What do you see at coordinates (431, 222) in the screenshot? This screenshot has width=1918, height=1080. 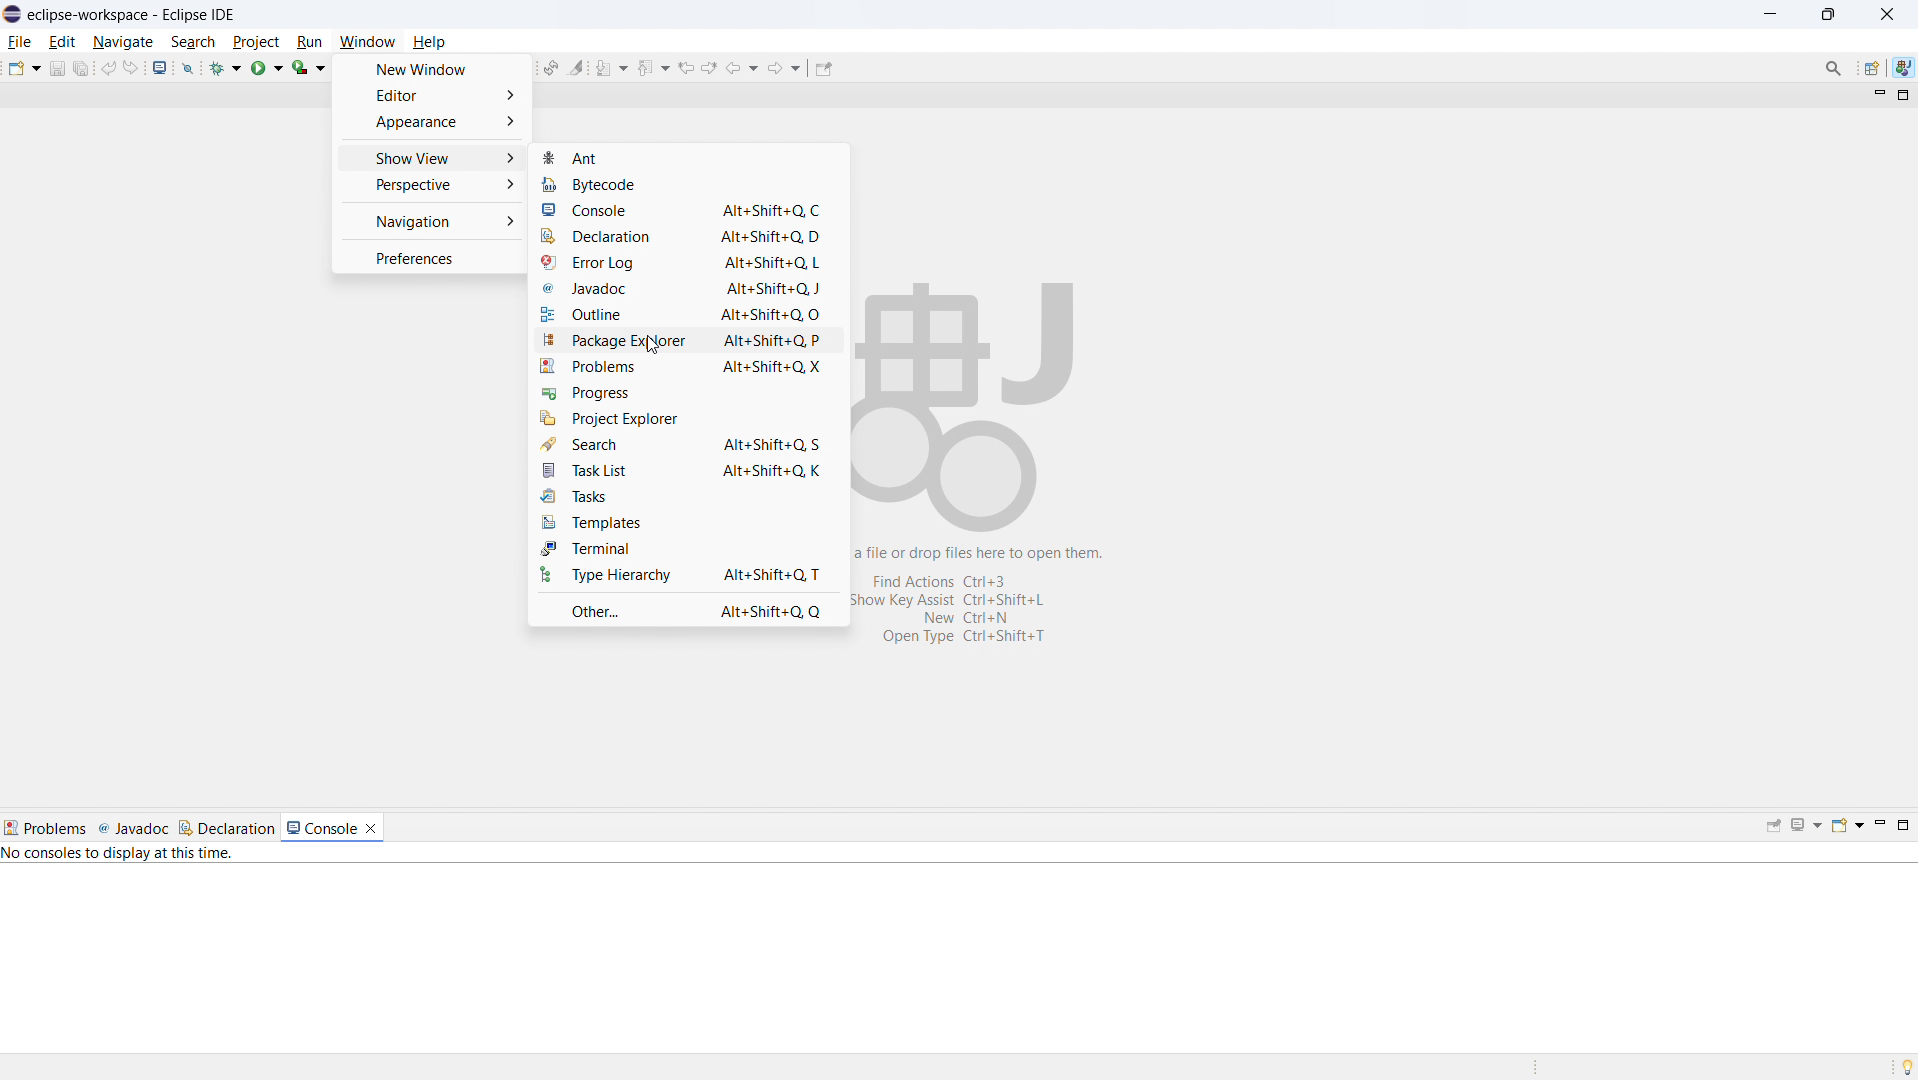 I see `navigation` at bounding box center [431, 222].